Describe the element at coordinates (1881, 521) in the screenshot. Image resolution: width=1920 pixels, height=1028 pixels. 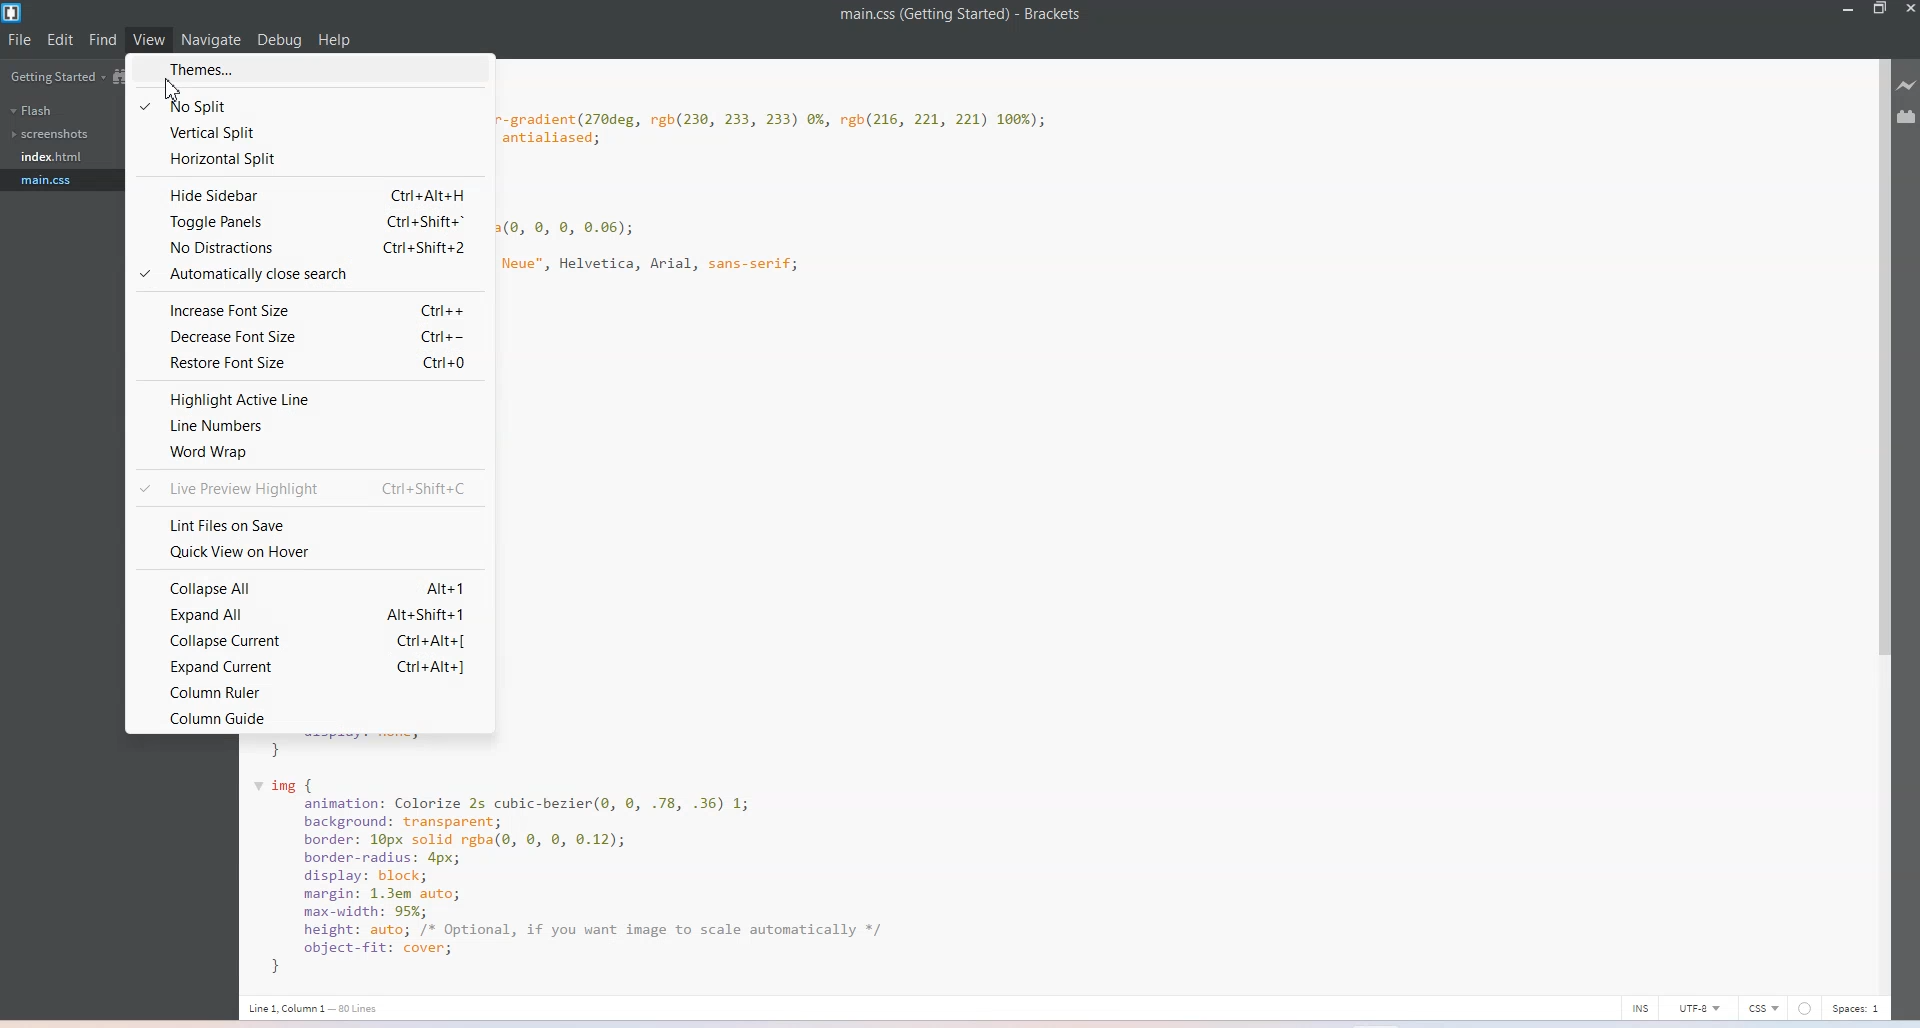
I see `Vertical Scroll bar` at that location.